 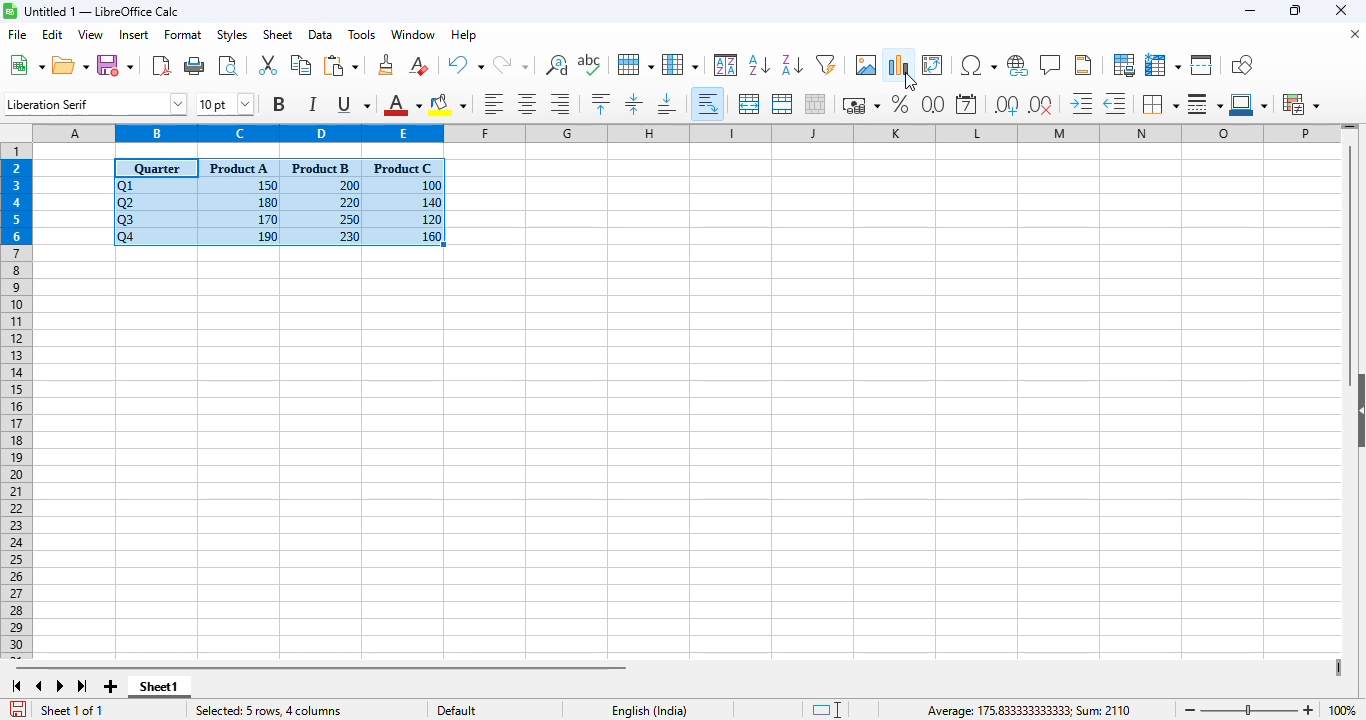 I want to click on sheet, so click(x=277, y=35).